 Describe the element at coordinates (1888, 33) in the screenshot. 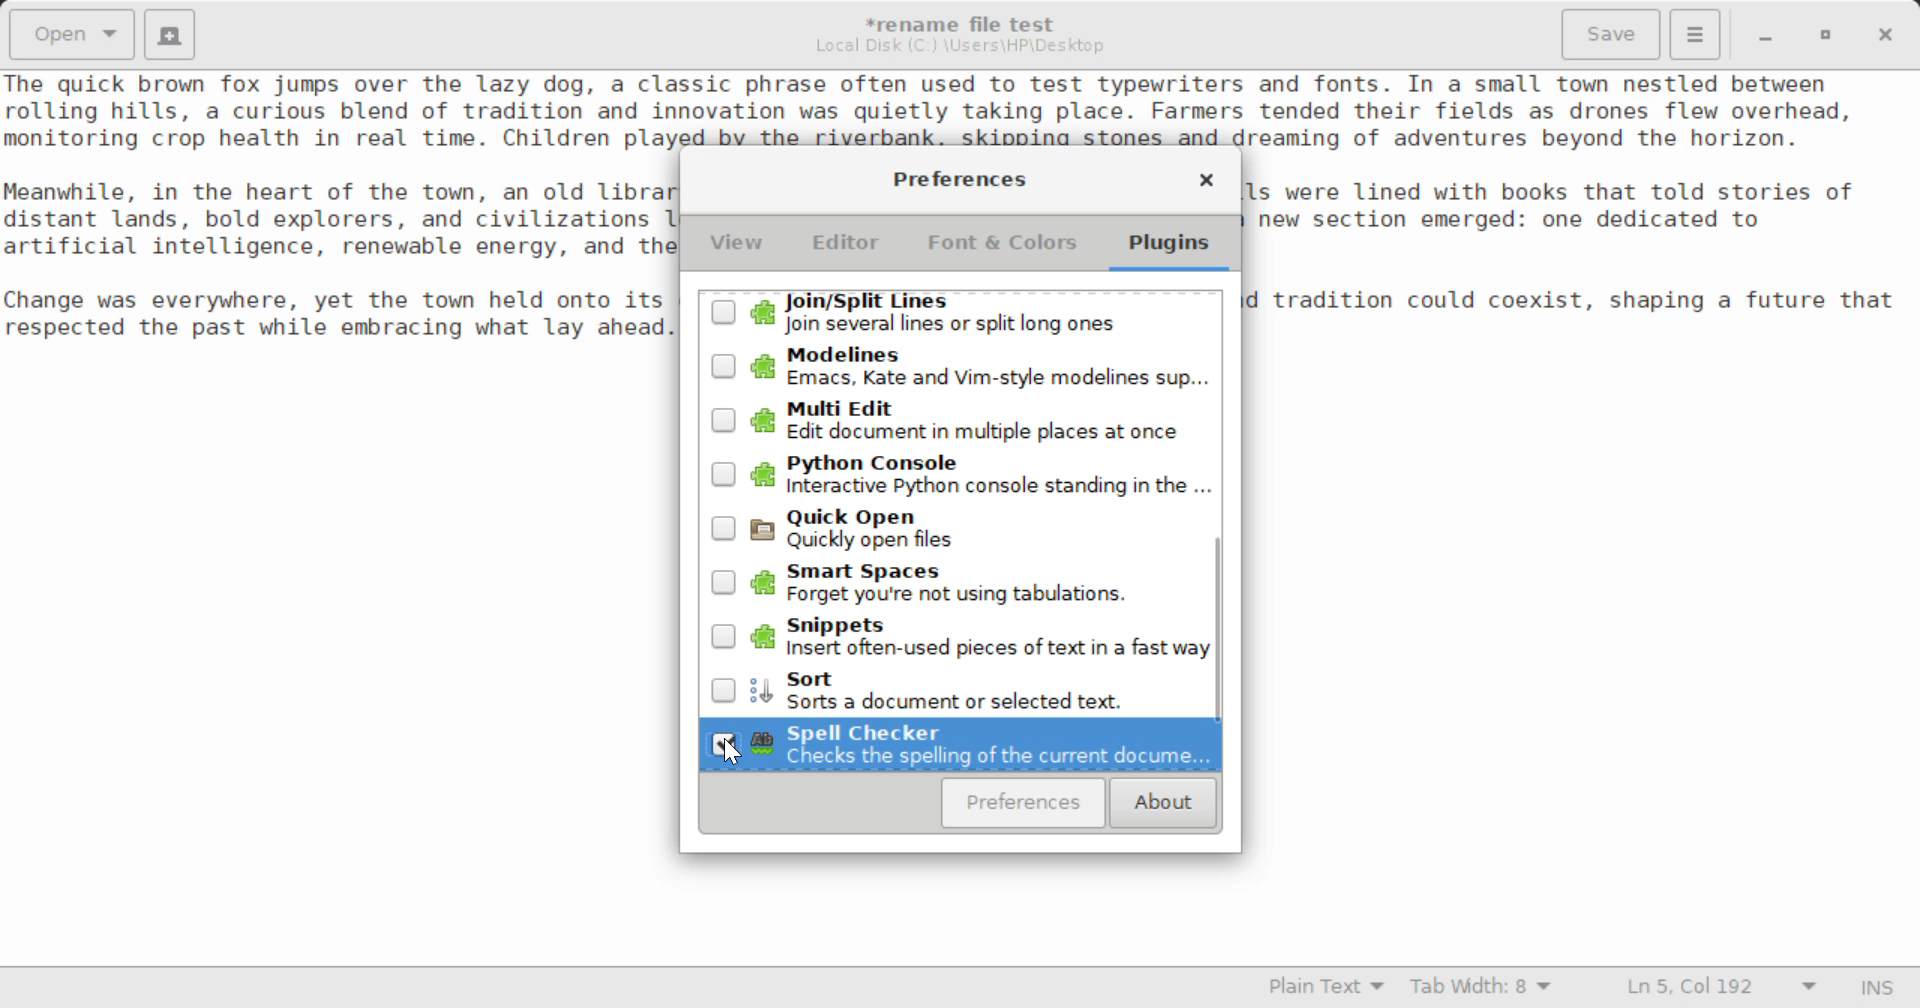

I see `Close Window` at that location.